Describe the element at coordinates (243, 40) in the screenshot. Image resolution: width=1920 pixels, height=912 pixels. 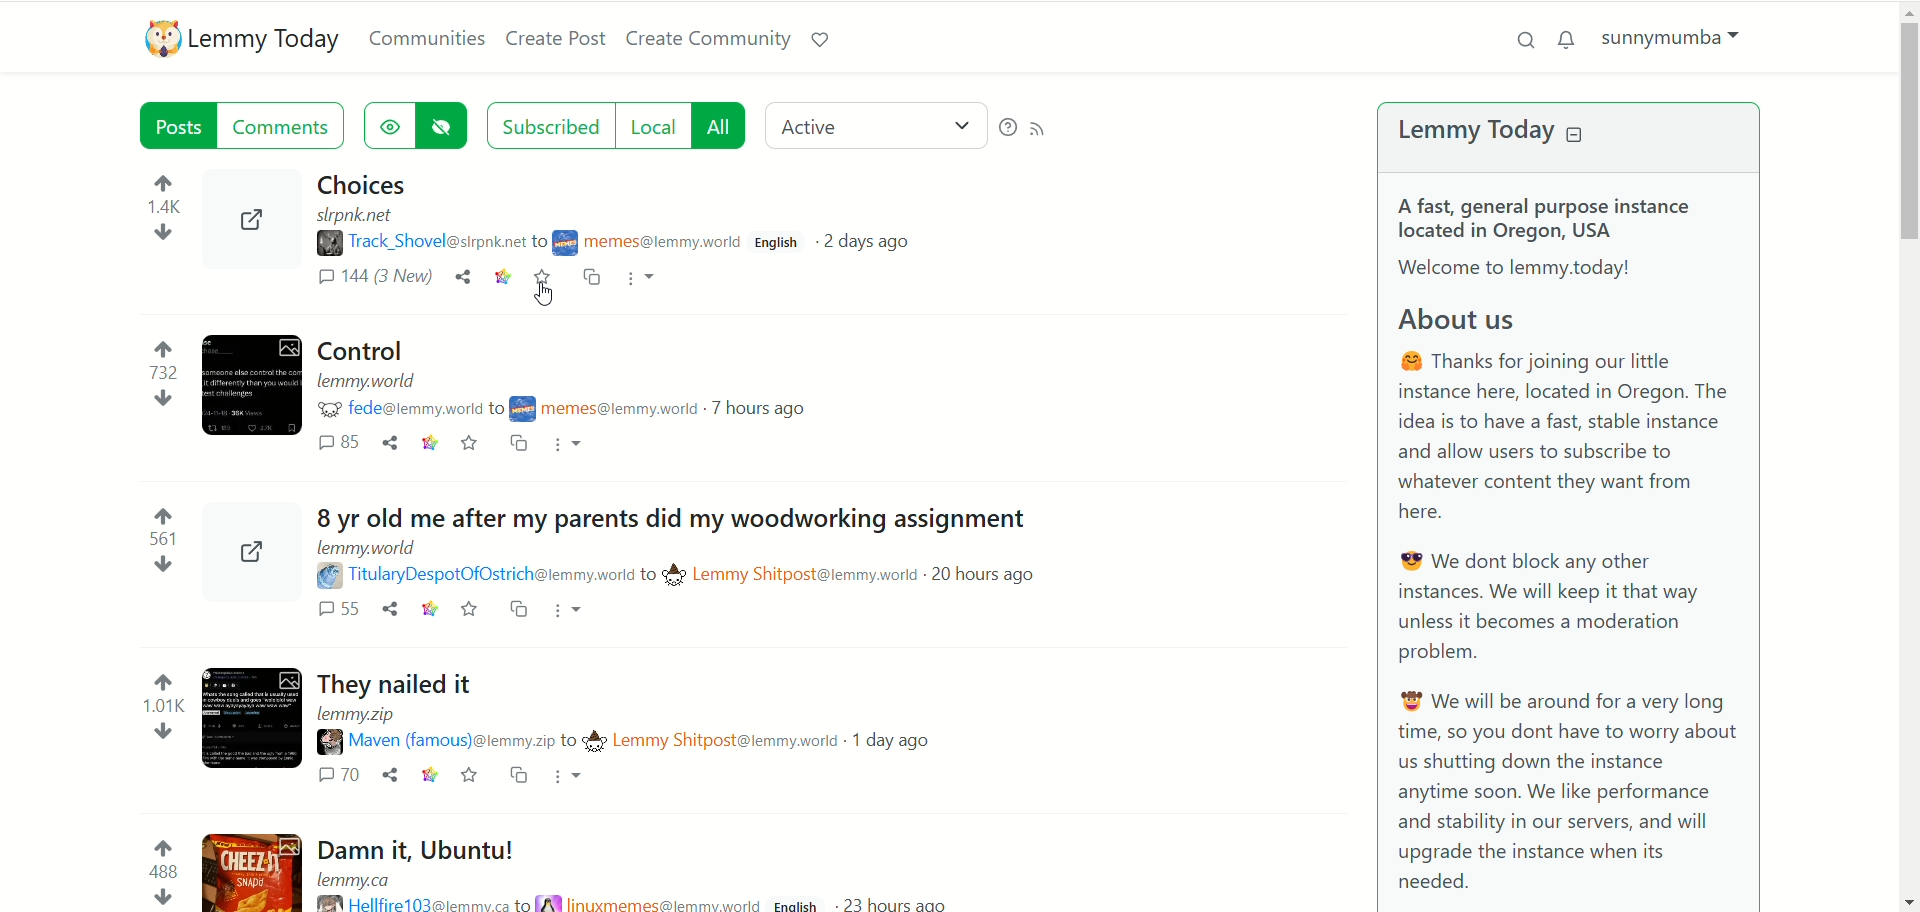
I see `lemmy today logo ad name` at that location.